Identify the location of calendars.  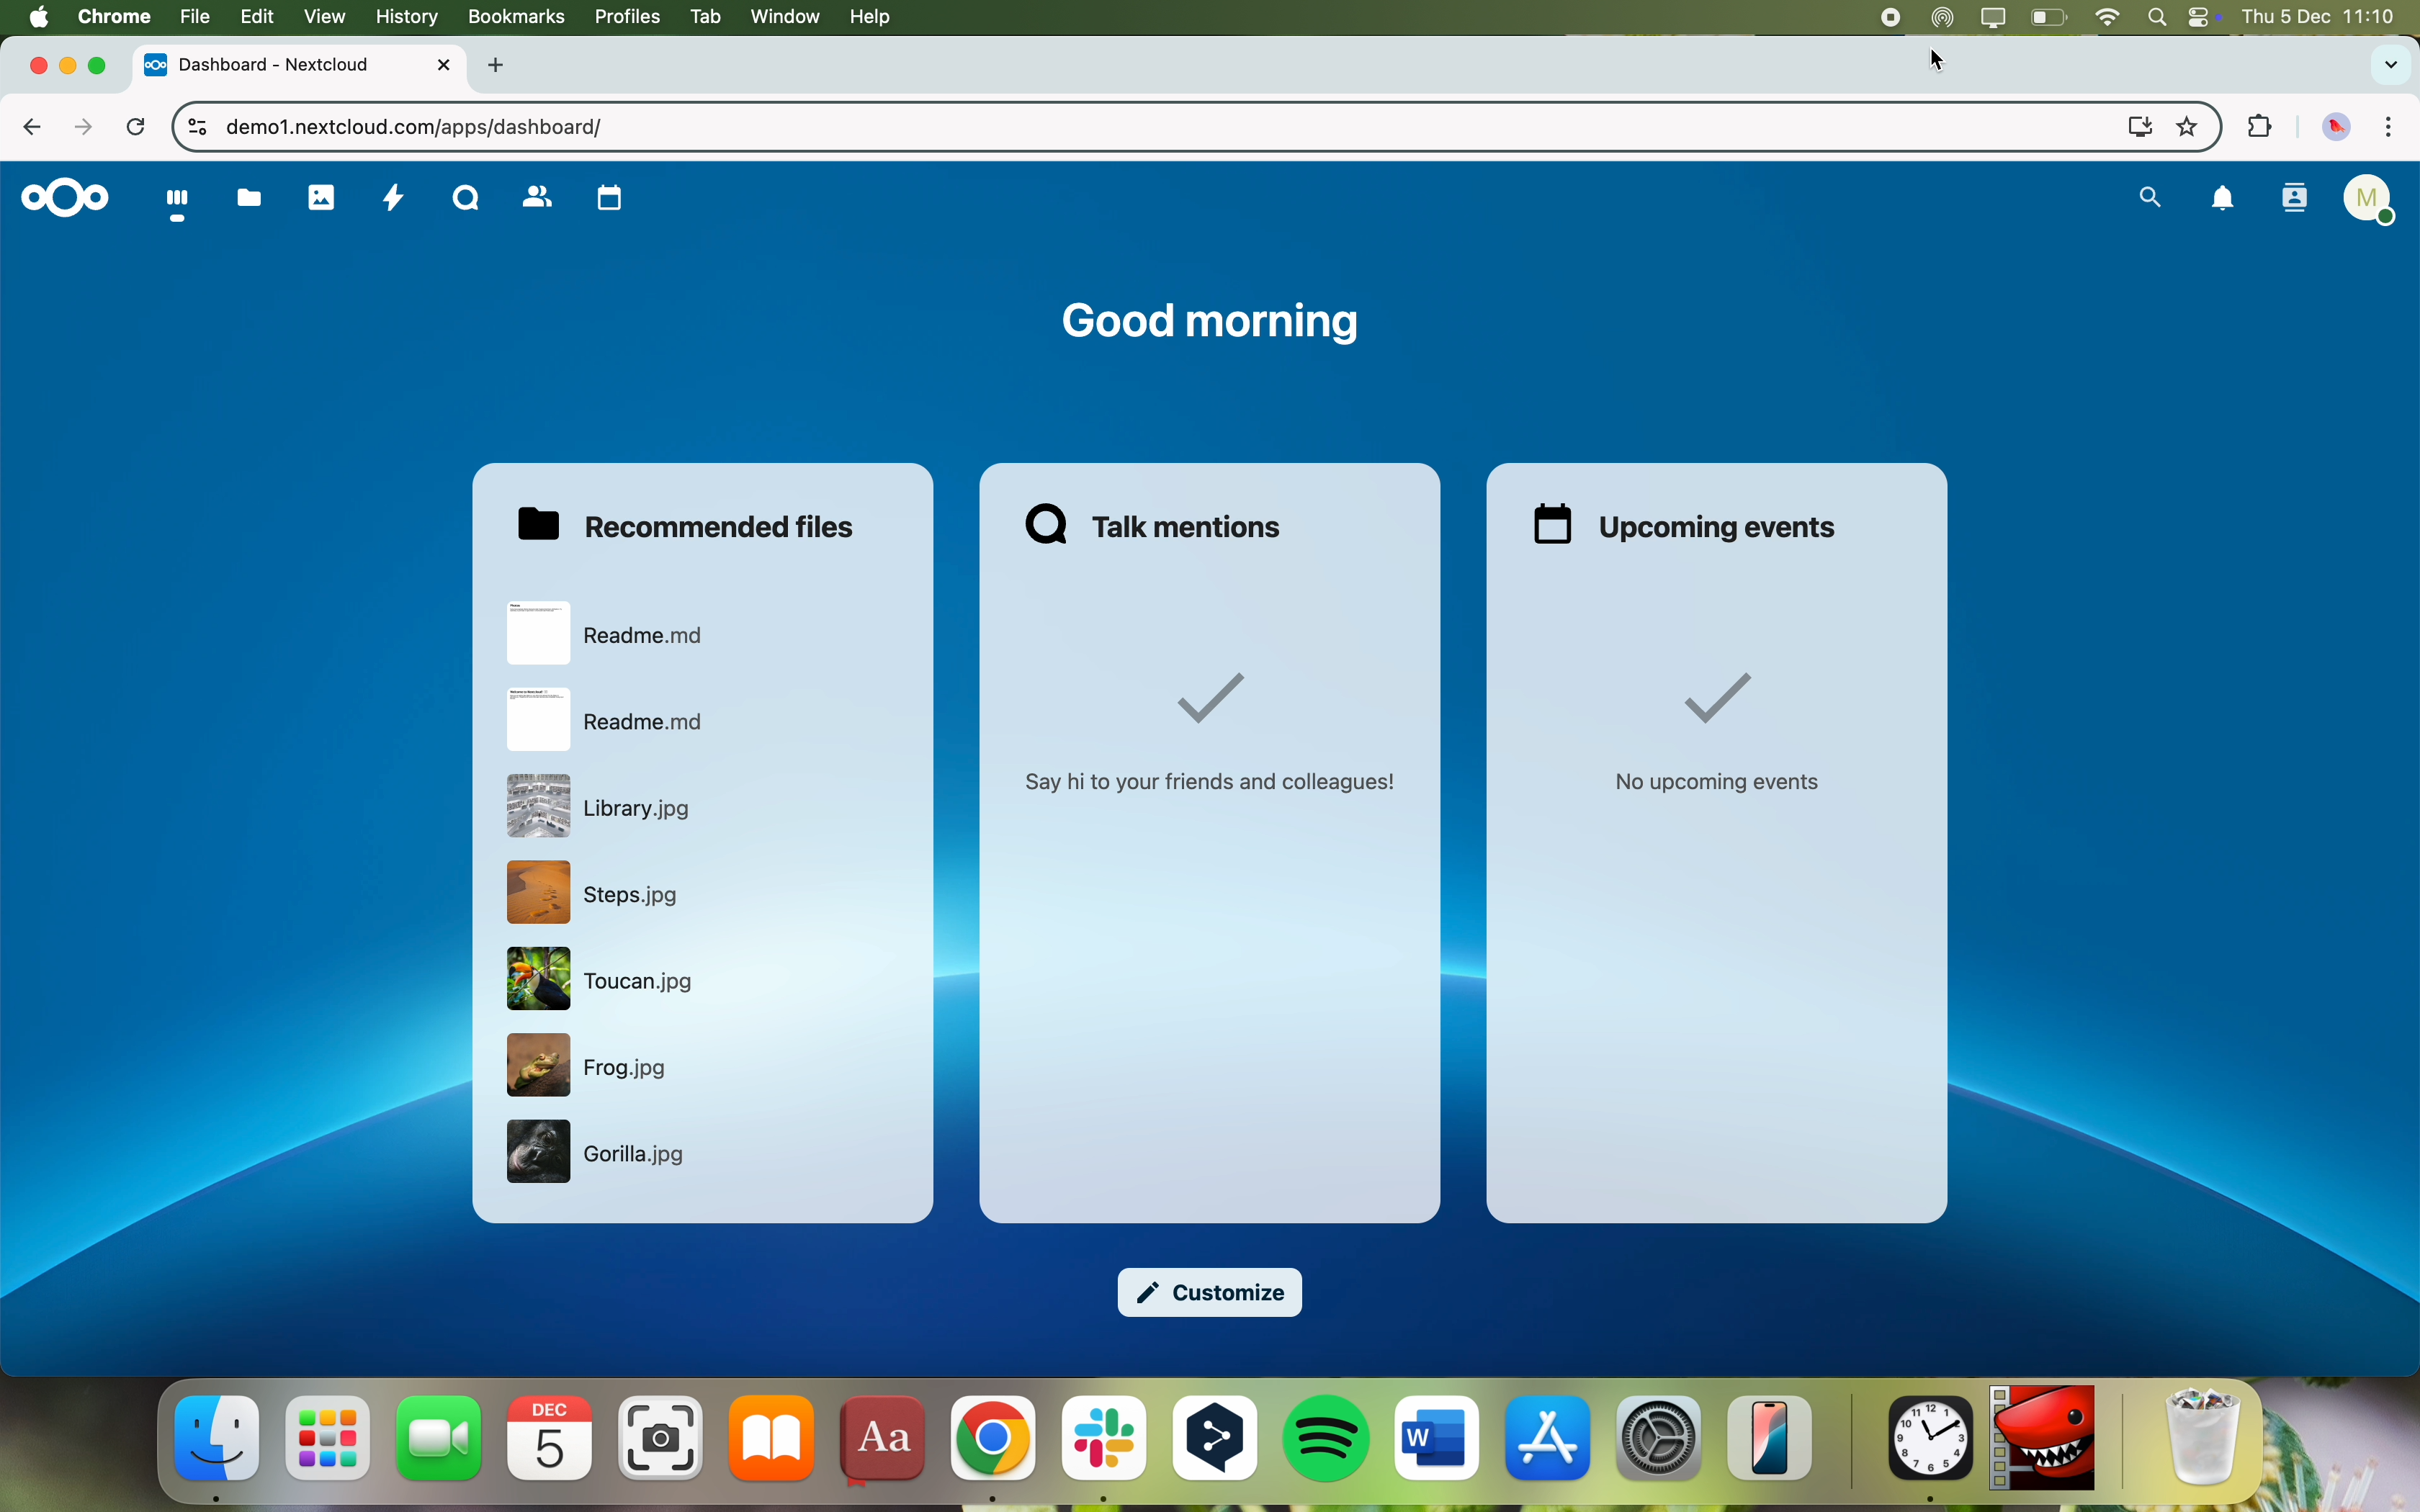
(609, 199).